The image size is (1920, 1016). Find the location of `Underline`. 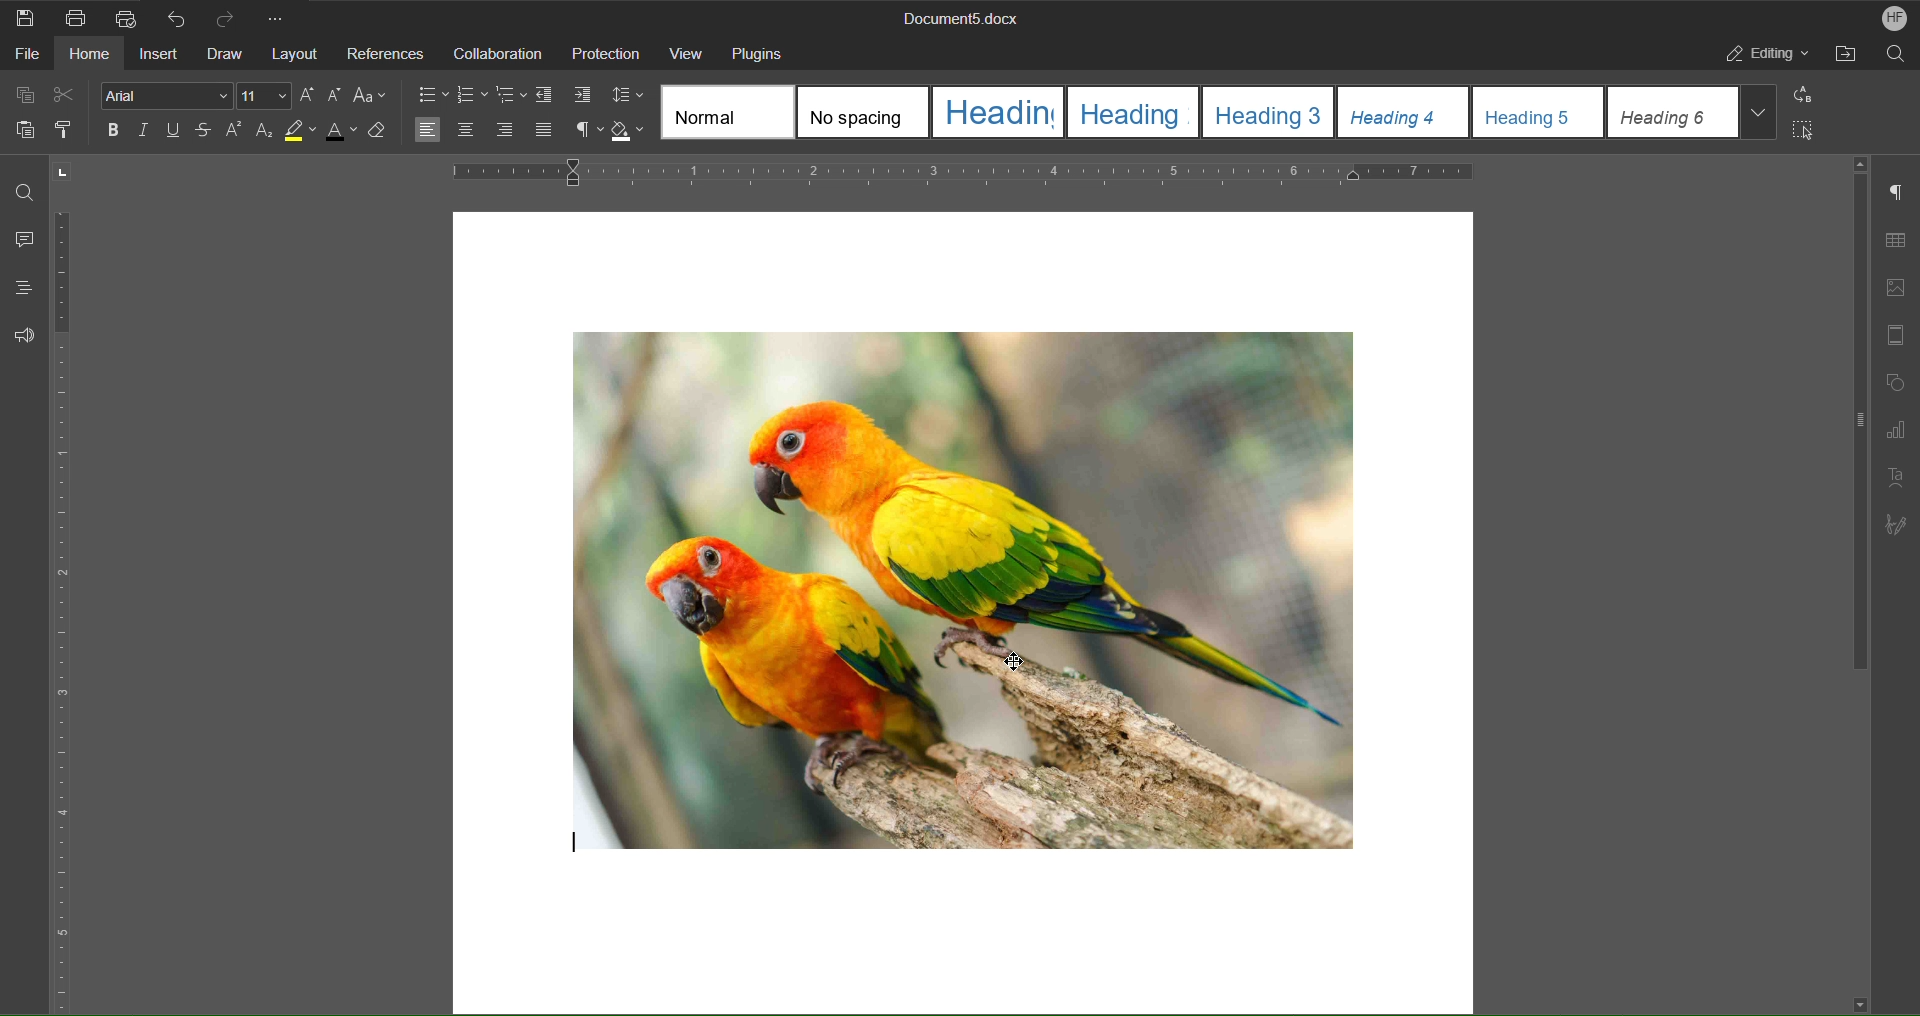

Underline is located at coordinates (178, 132).